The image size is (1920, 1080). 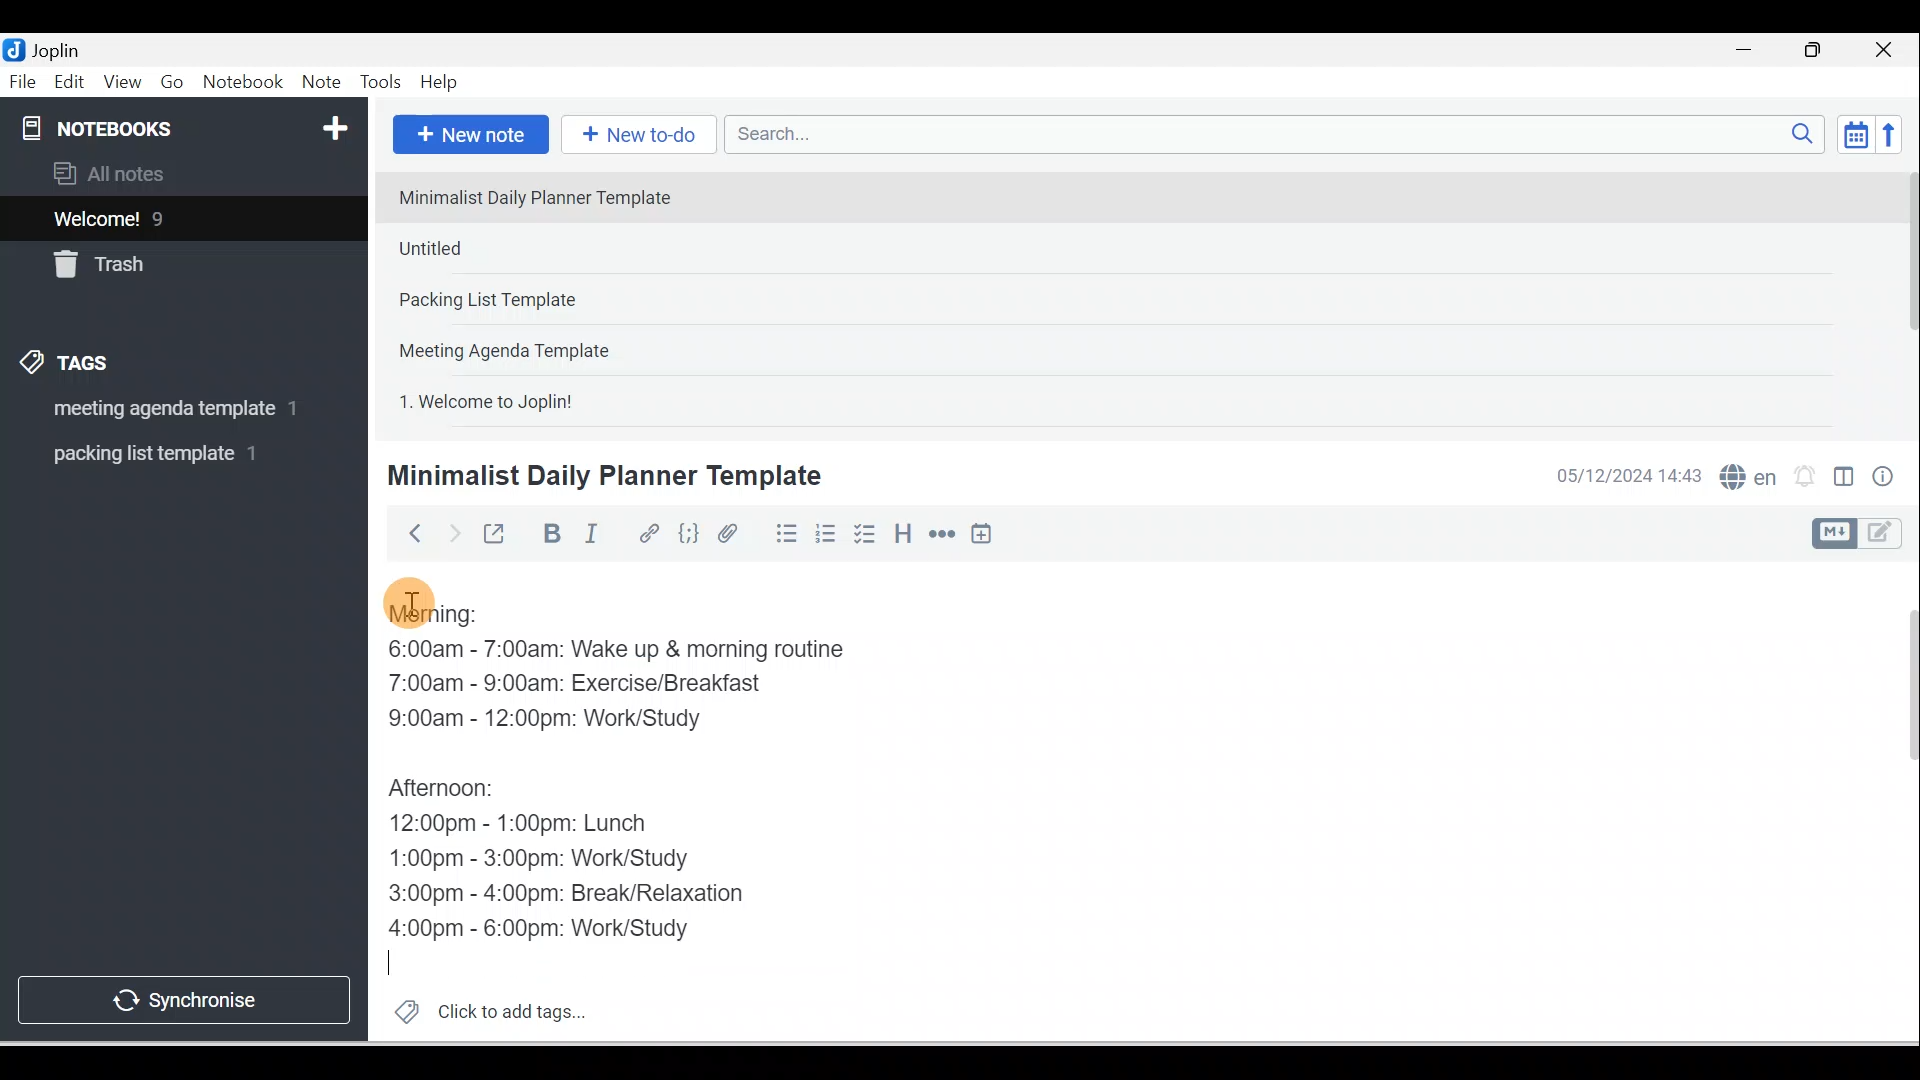 I want to click on Note 3, so click(x=551, y=301).